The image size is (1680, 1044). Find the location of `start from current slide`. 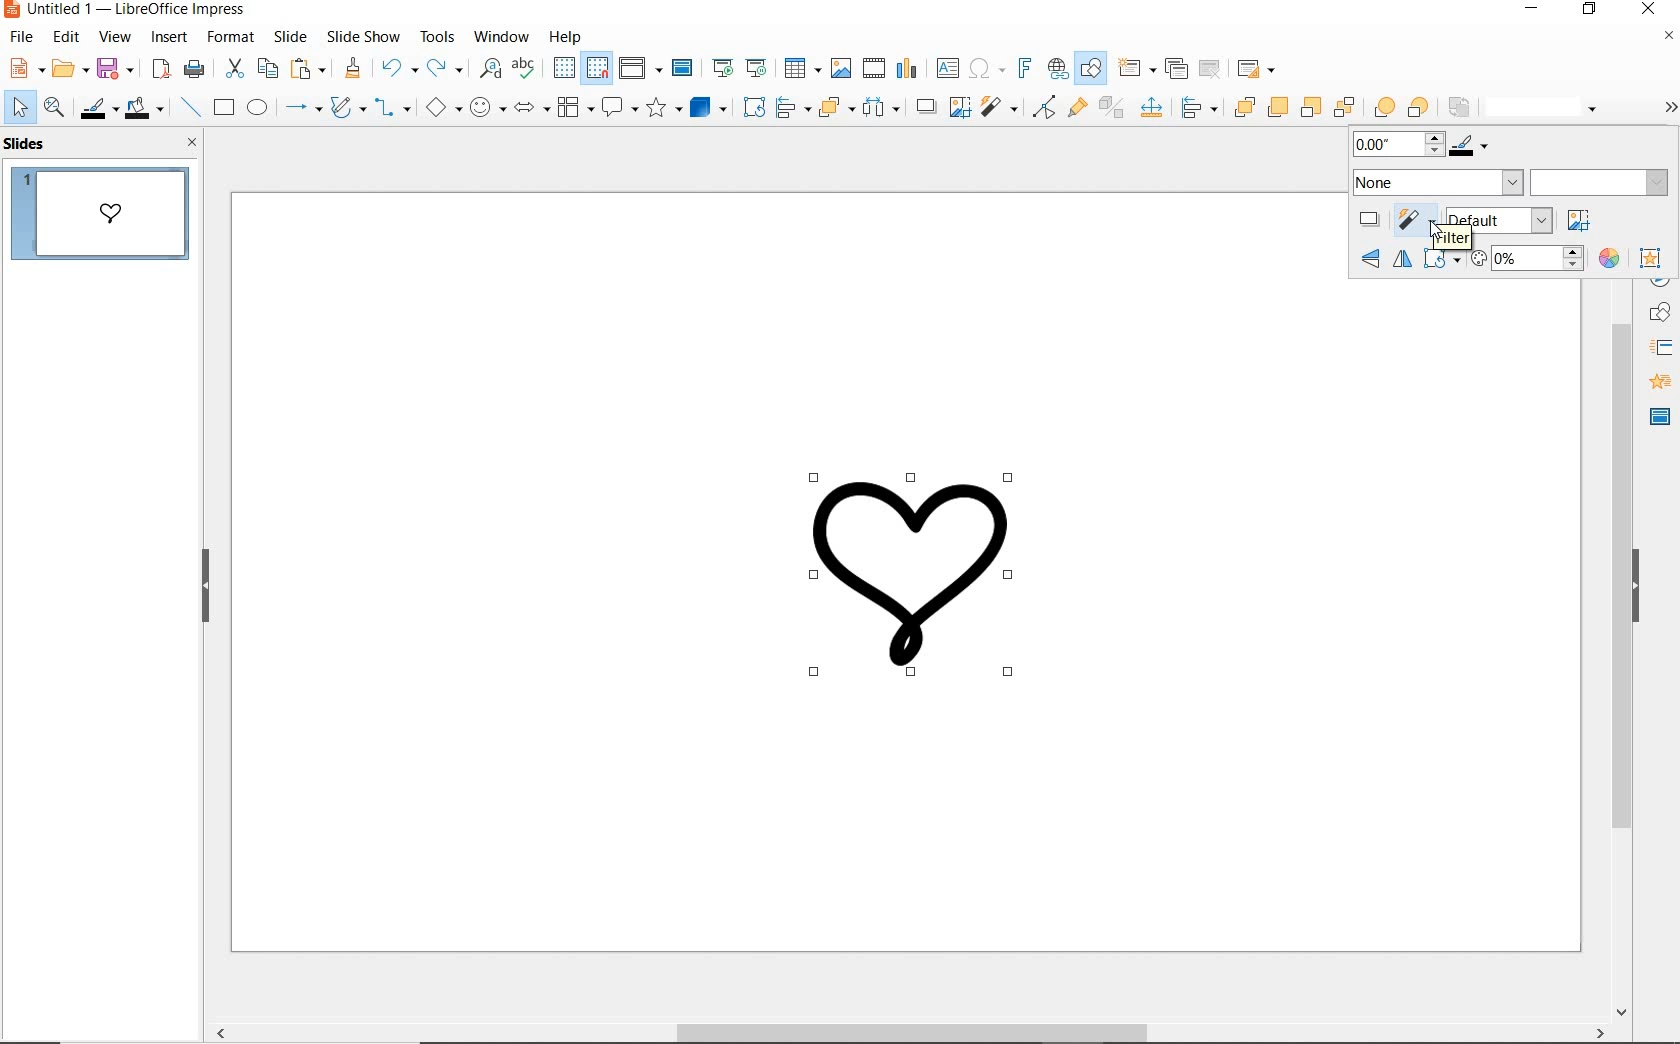

start from current slide is located at coordinates (757, 68).